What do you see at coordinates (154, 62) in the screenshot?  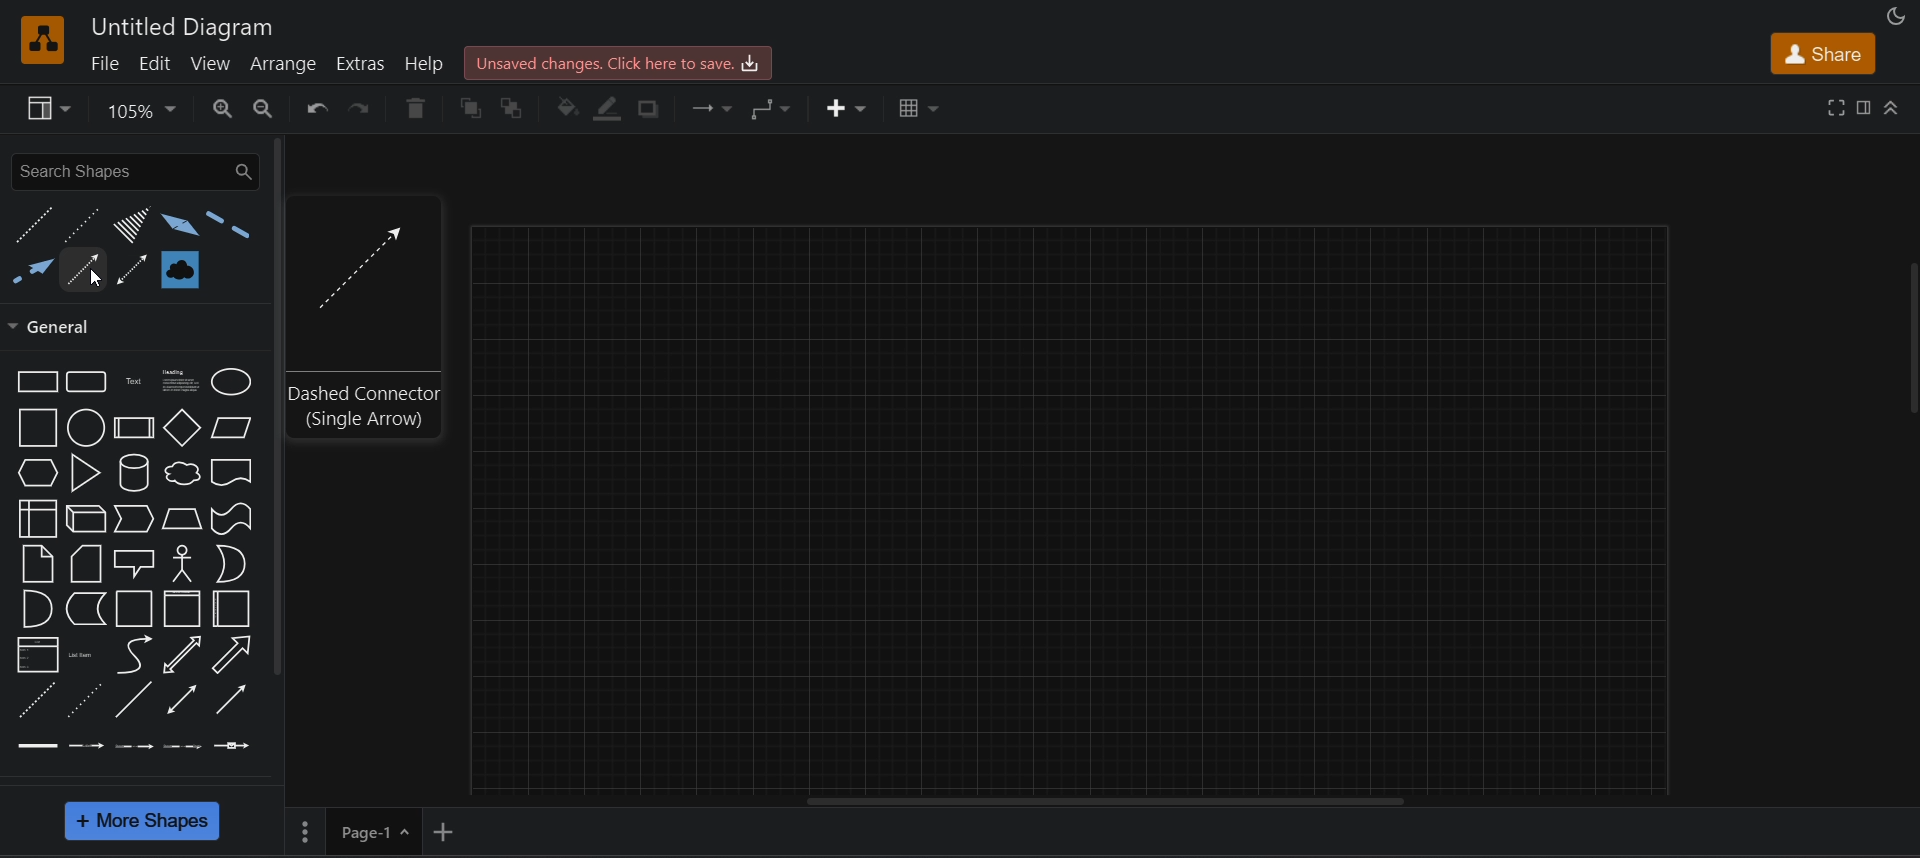 I see `edit` at bounding box center [154, 62].